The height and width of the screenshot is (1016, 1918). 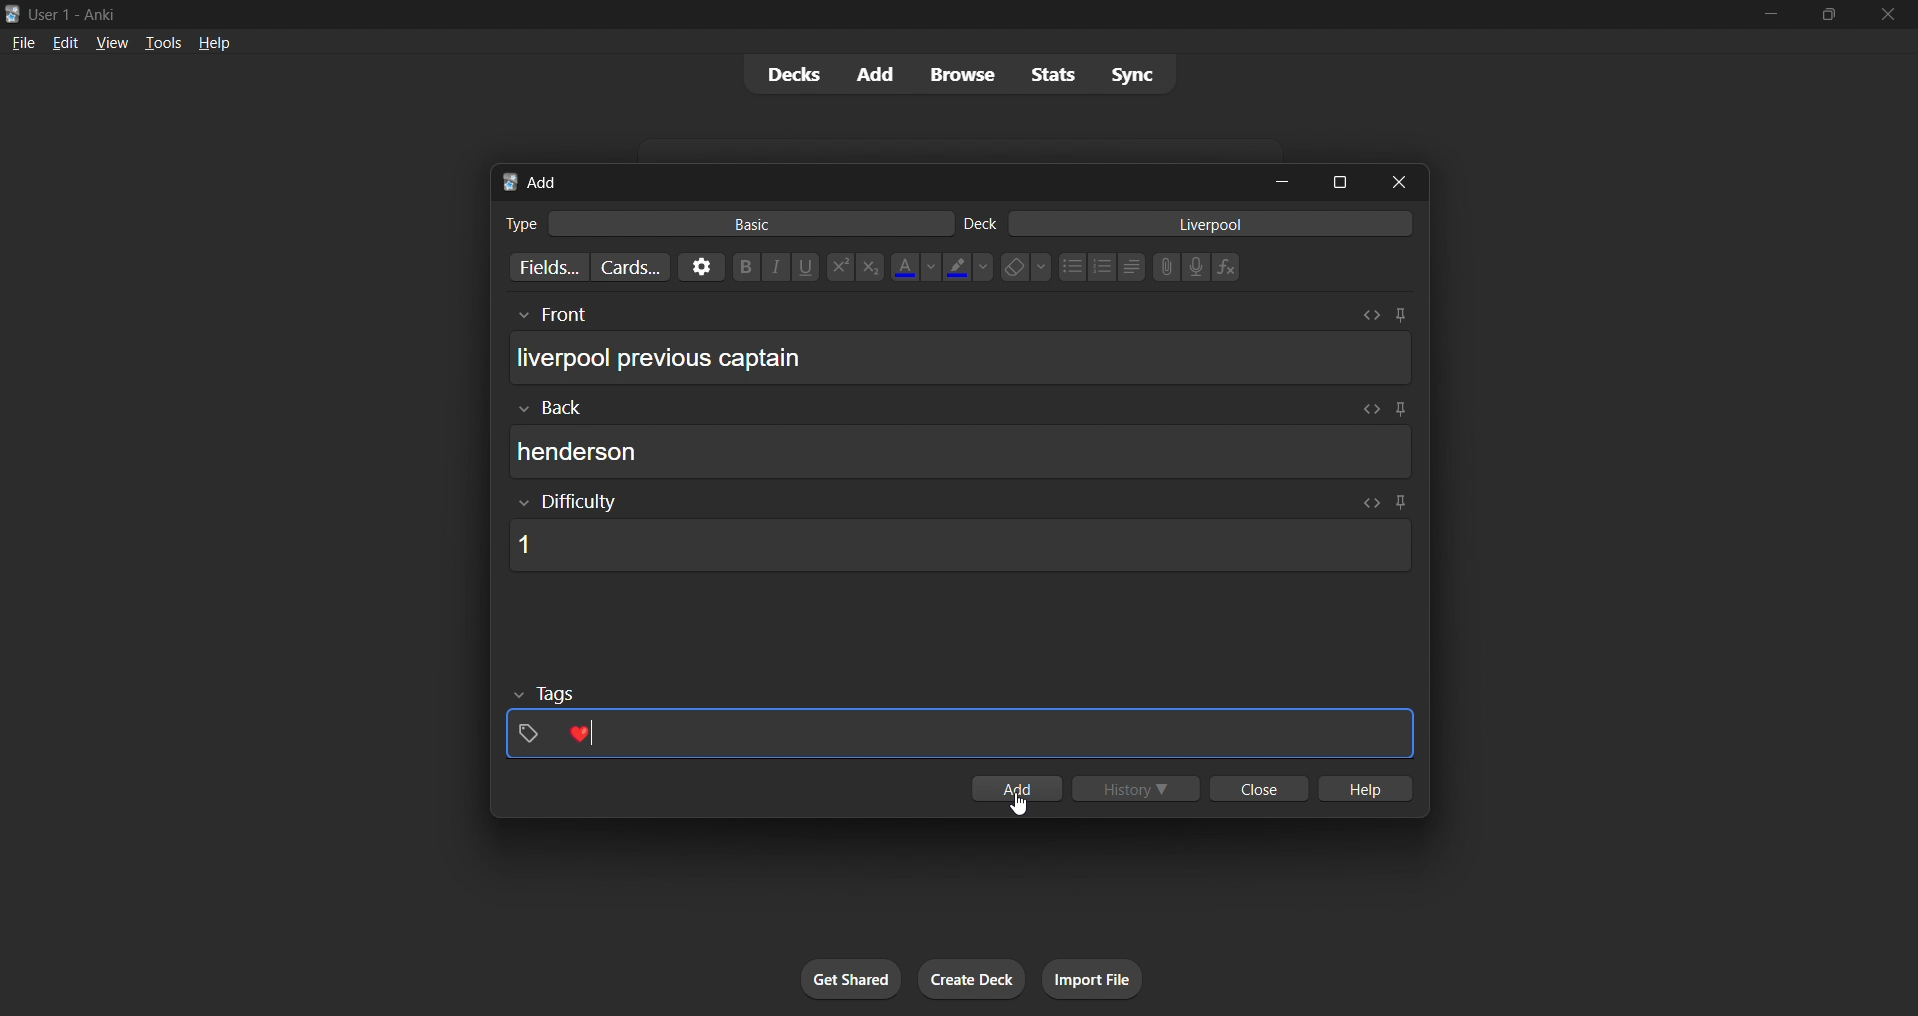 What do you see at coordinates (961, 724) in the screenshot?
I see `card tags input box` at bounding box center [961, 724].